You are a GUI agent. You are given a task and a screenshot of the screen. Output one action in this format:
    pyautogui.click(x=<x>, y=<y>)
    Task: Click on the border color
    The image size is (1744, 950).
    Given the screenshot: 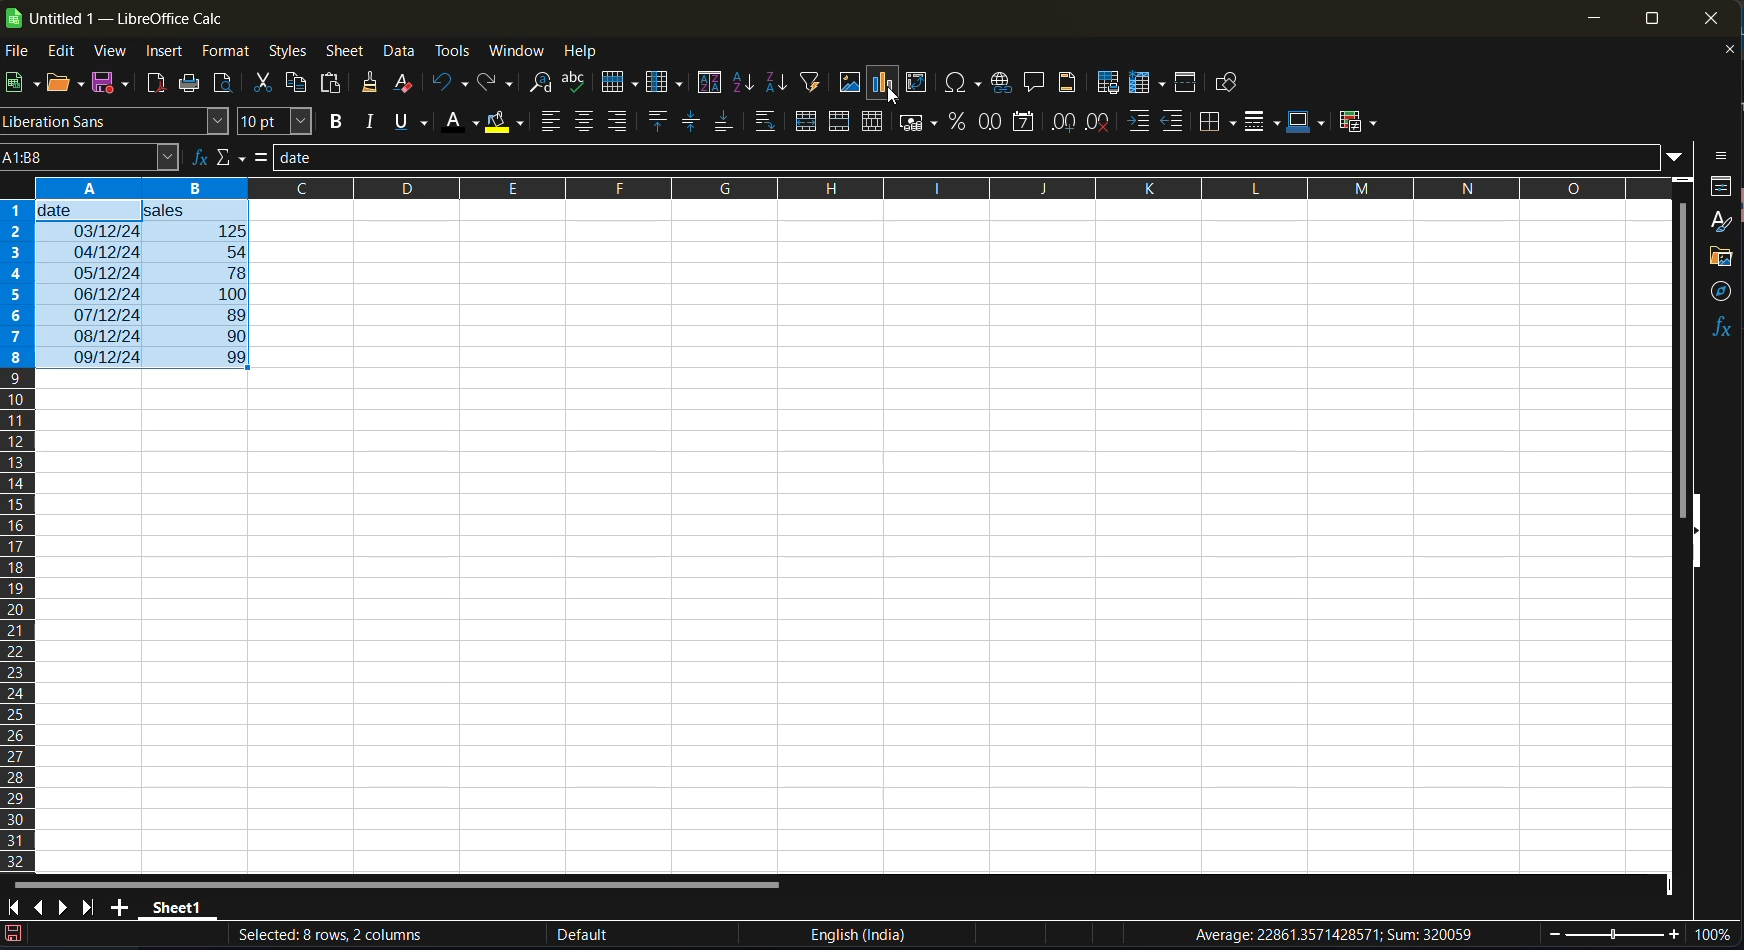 What is the action you would take?
    pyautogui.click(x=1305, y=123)
    